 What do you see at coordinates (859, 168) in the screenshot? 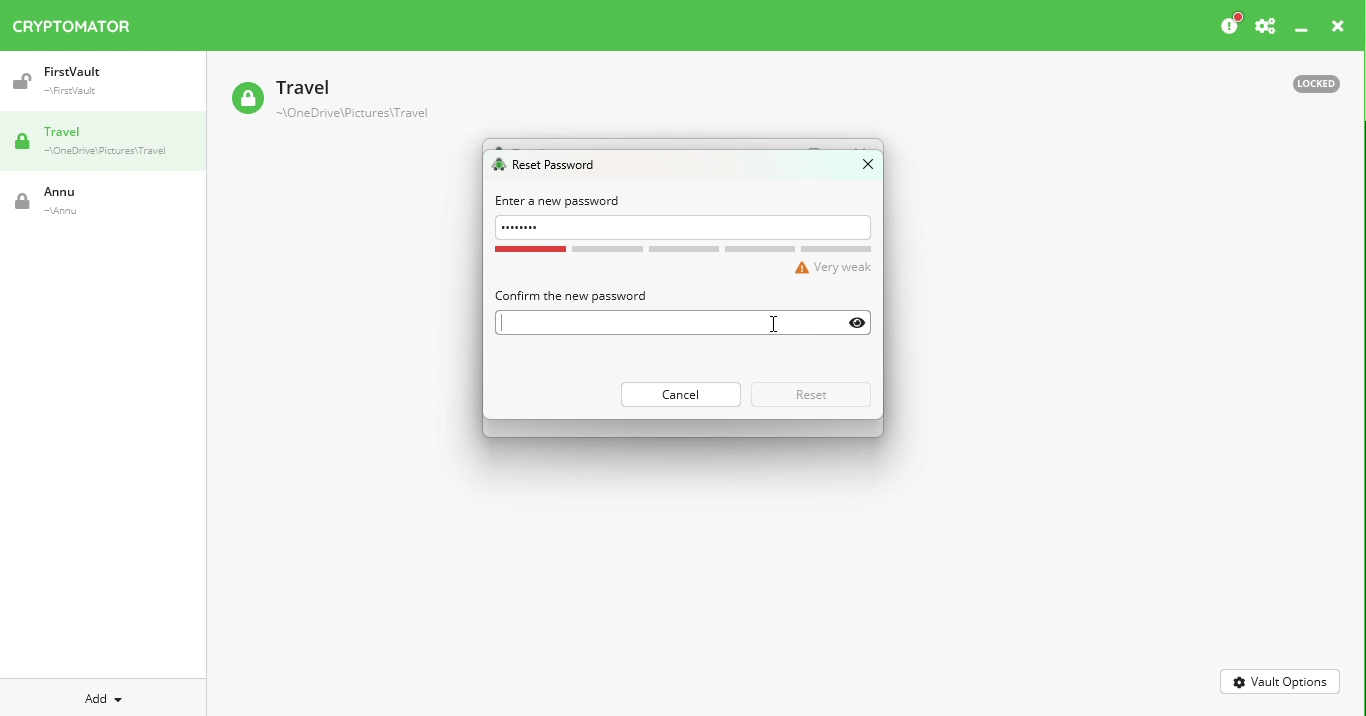
I see `Close` at bounding box center [859, 168].